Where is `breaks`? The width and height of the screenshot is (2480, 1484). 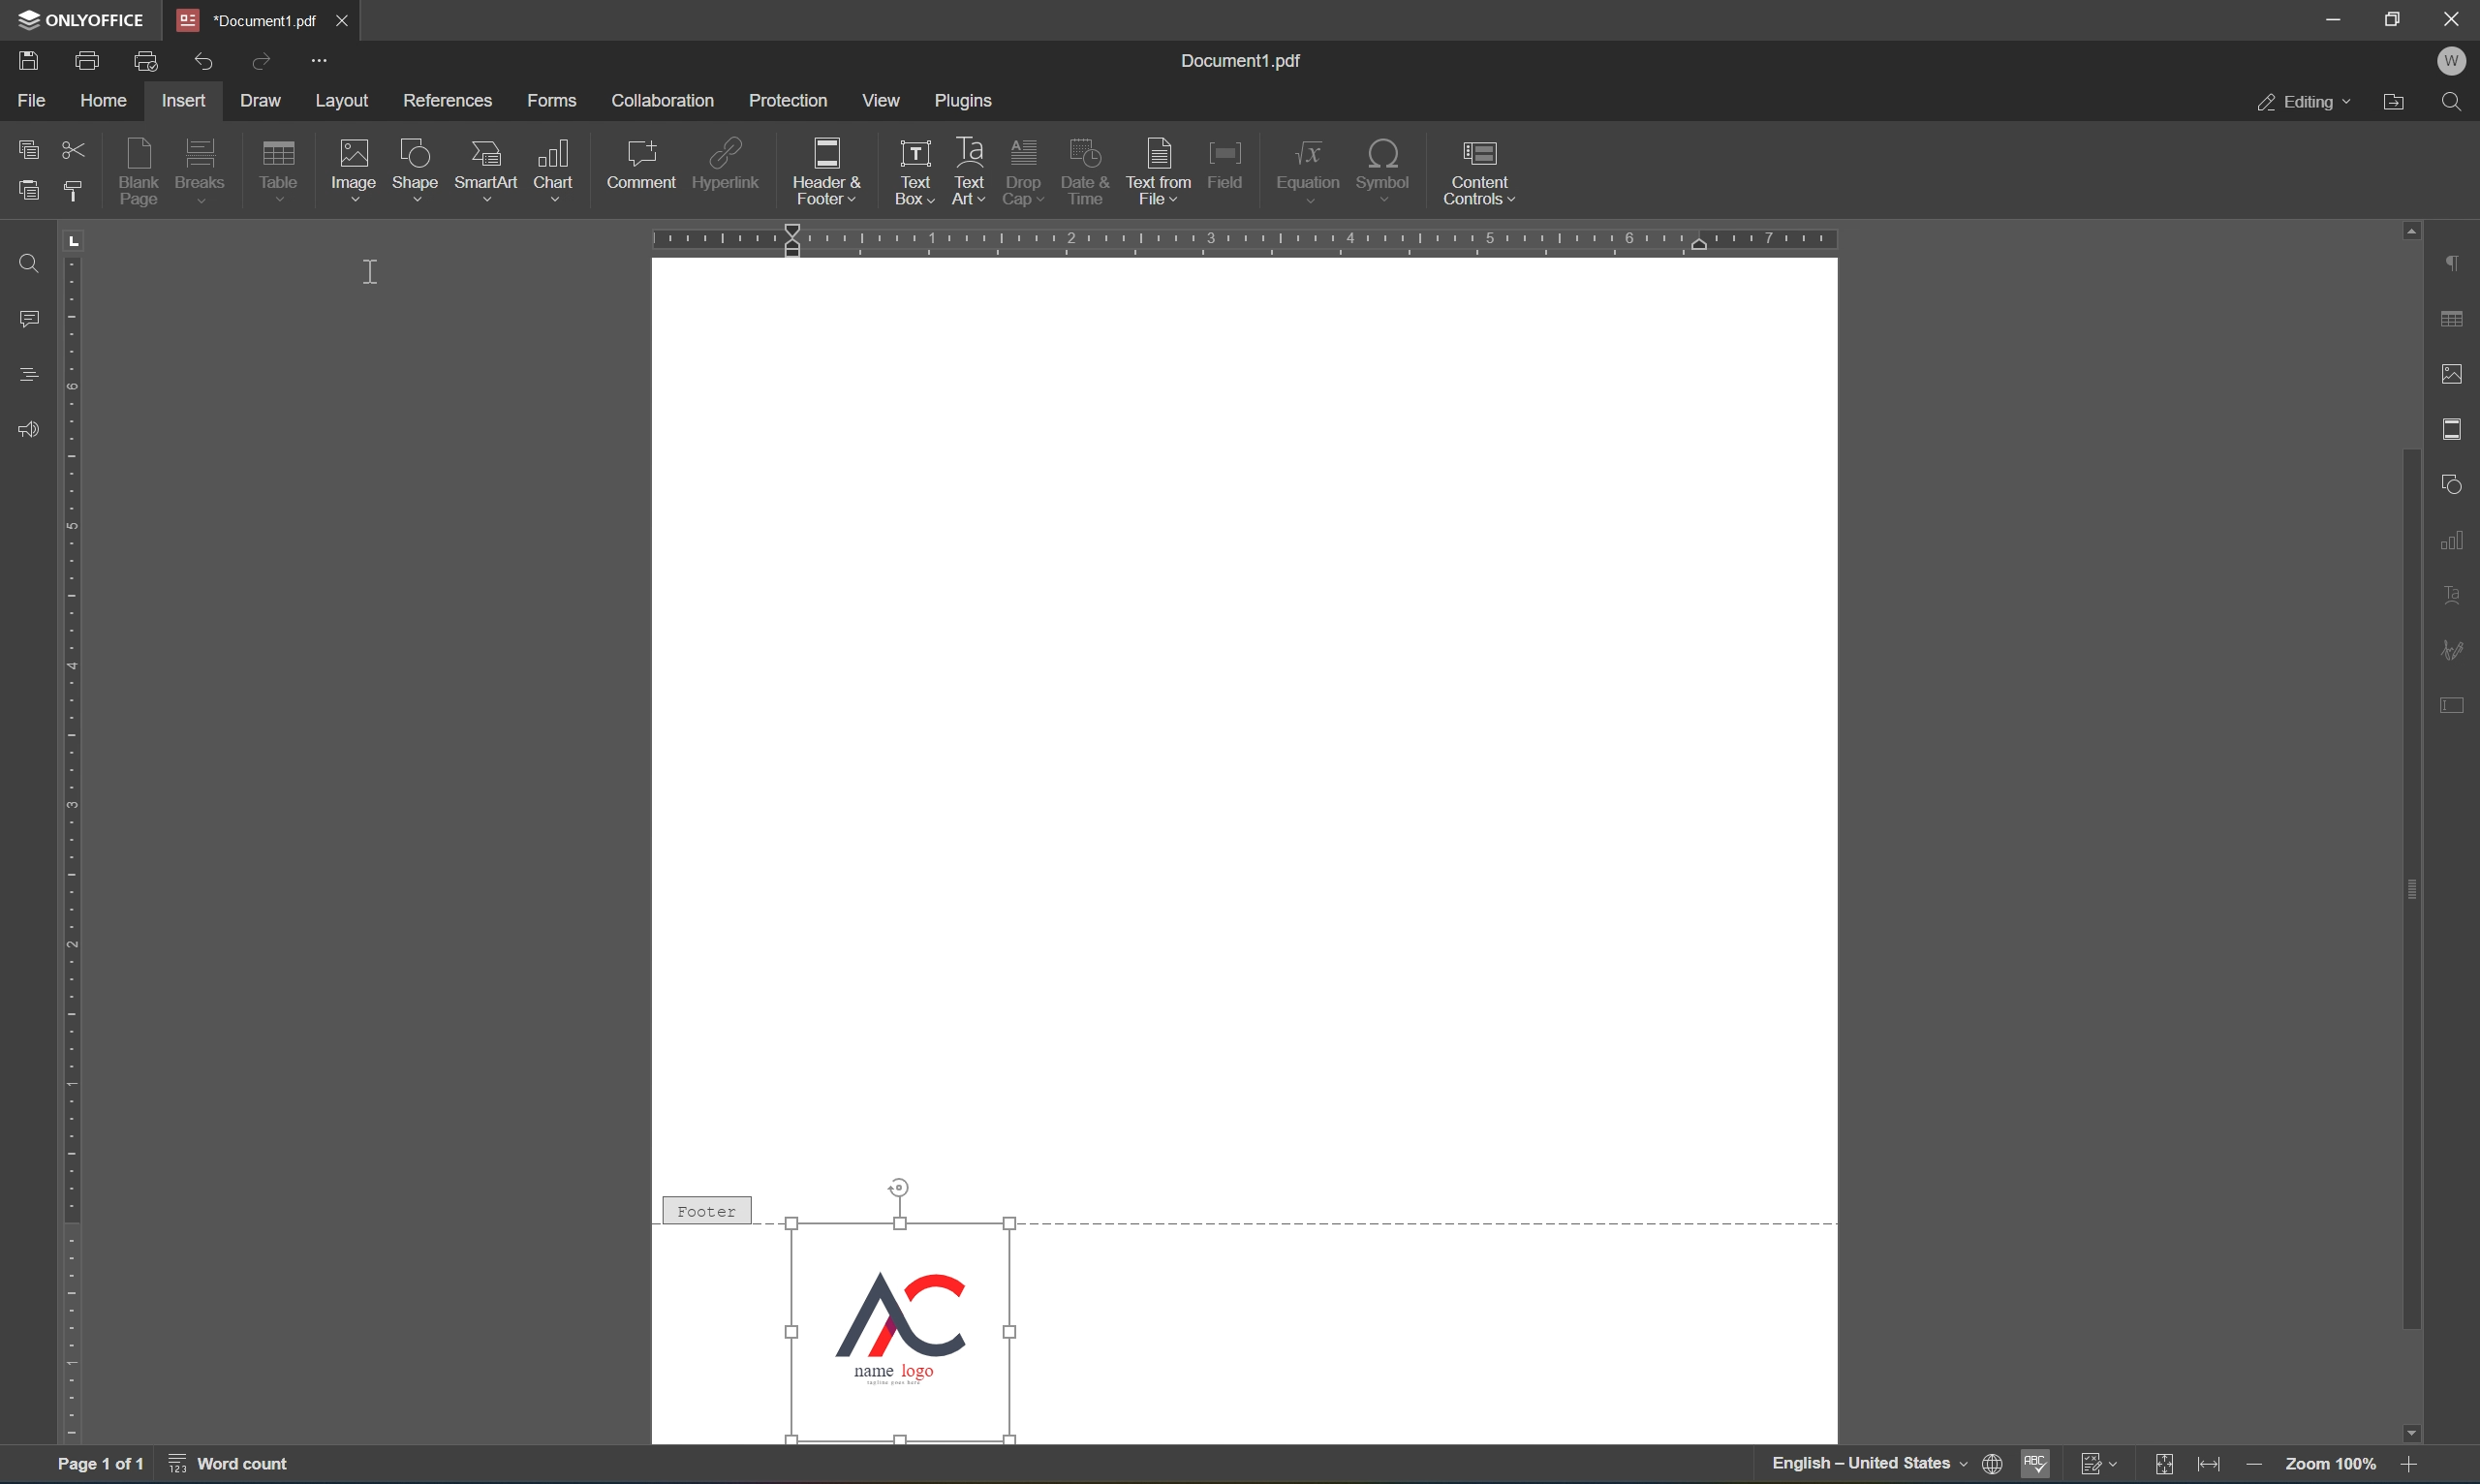
breaks is located at coordinates (203, 172).